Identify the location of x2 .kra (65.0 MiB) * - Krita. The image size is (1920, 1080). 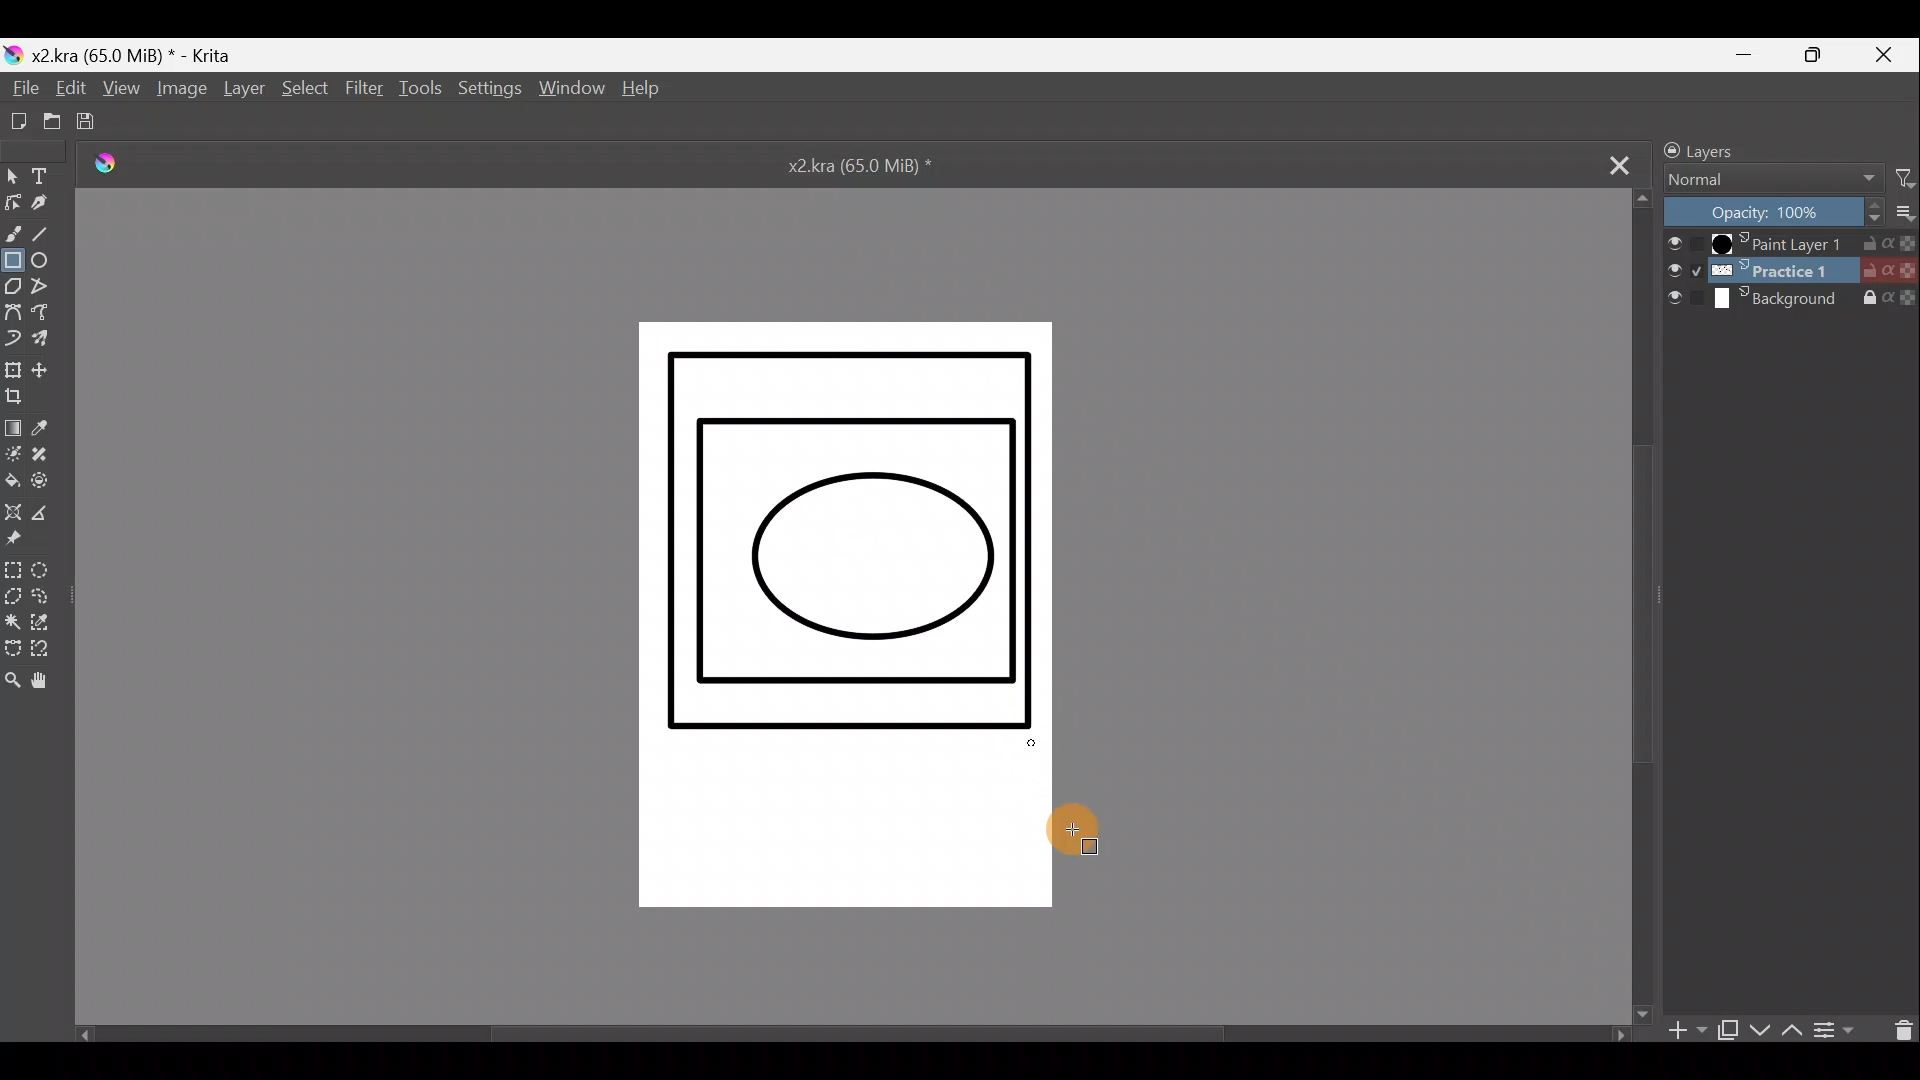
(148, 55).